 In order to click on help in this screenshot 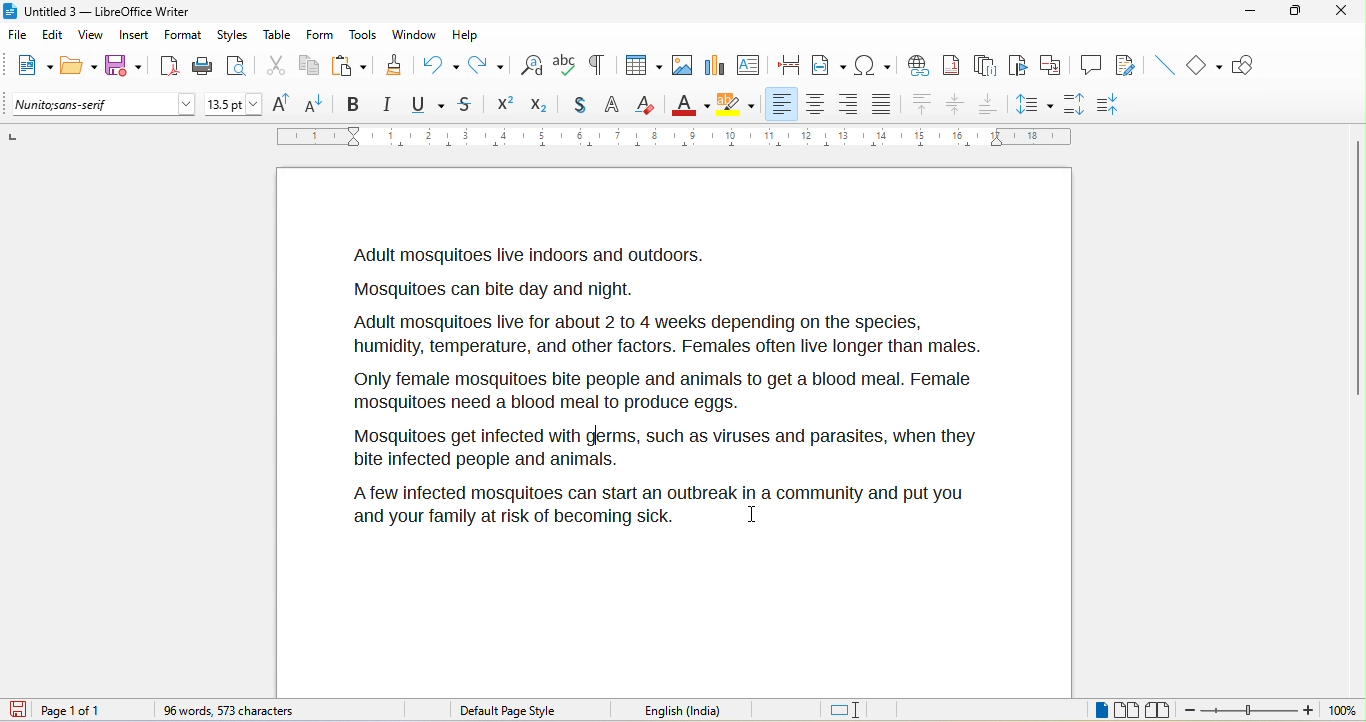, I will do `click(468, 33)`.